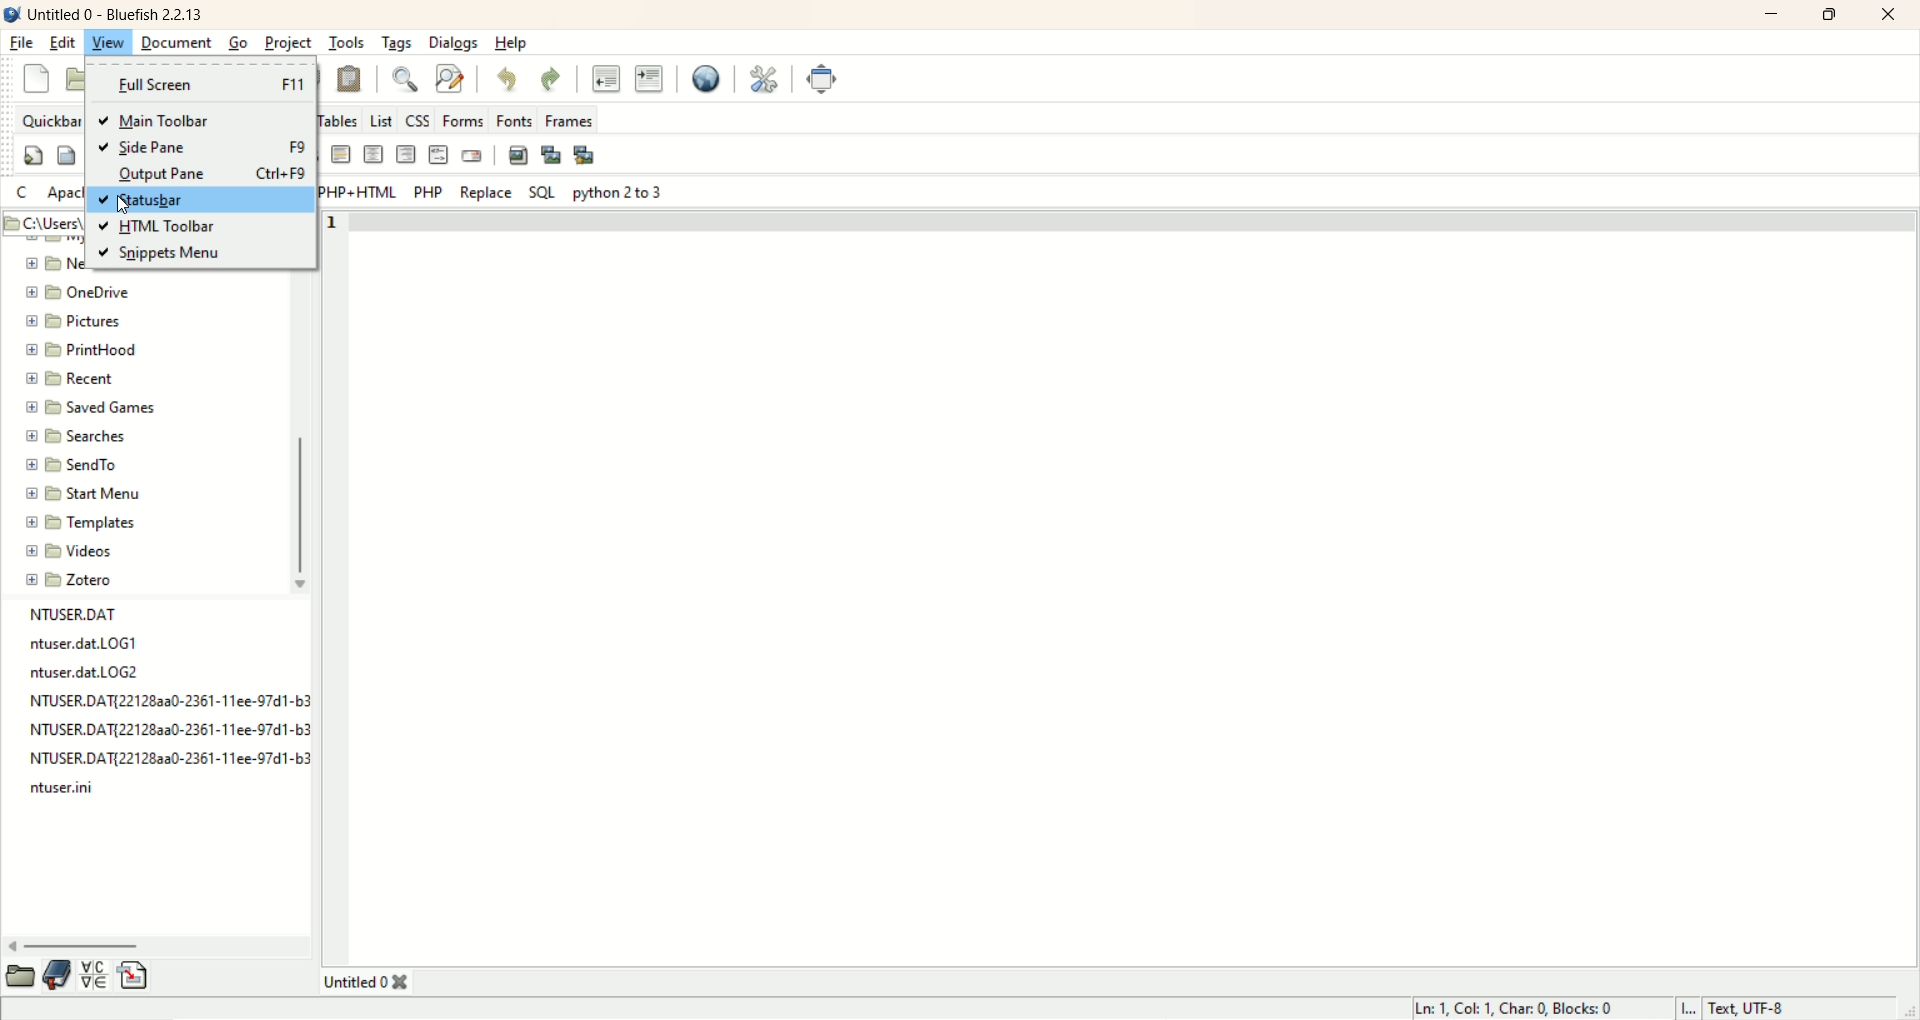  What do you see at coordinates (417, 119) in the screenshot?
I see `CSS` at bounding box center [417, 119].